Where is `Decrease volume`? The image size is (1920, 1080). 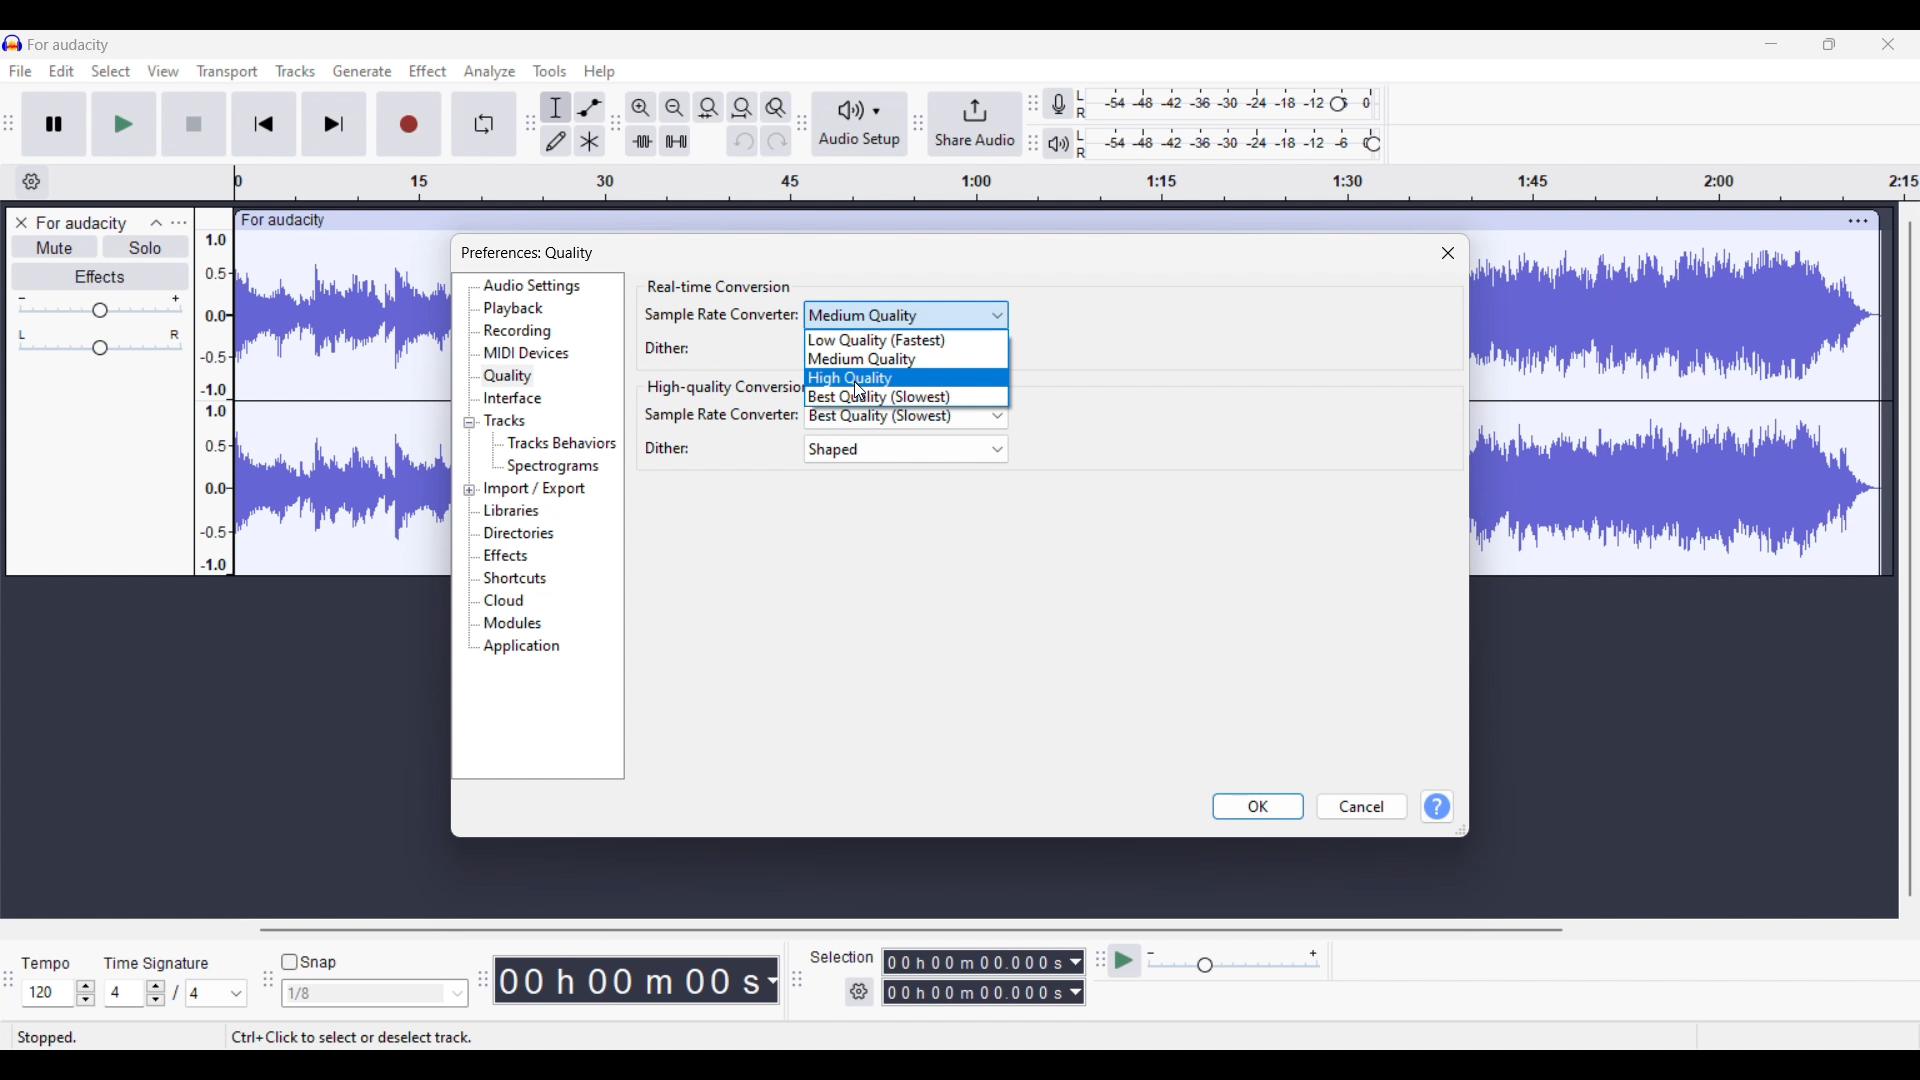
Decrease volume is located at coordinates (21, 299).